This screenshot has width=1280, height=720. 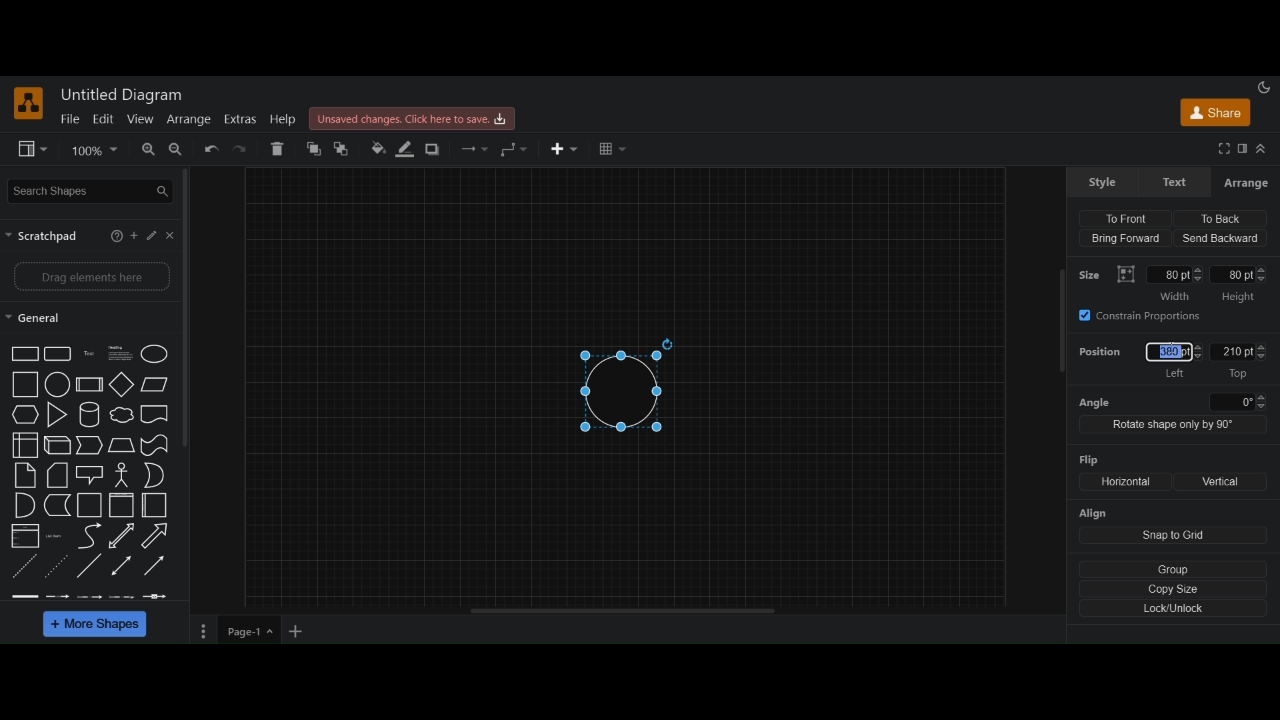 I want to click on close, so click(x=173, y=235).